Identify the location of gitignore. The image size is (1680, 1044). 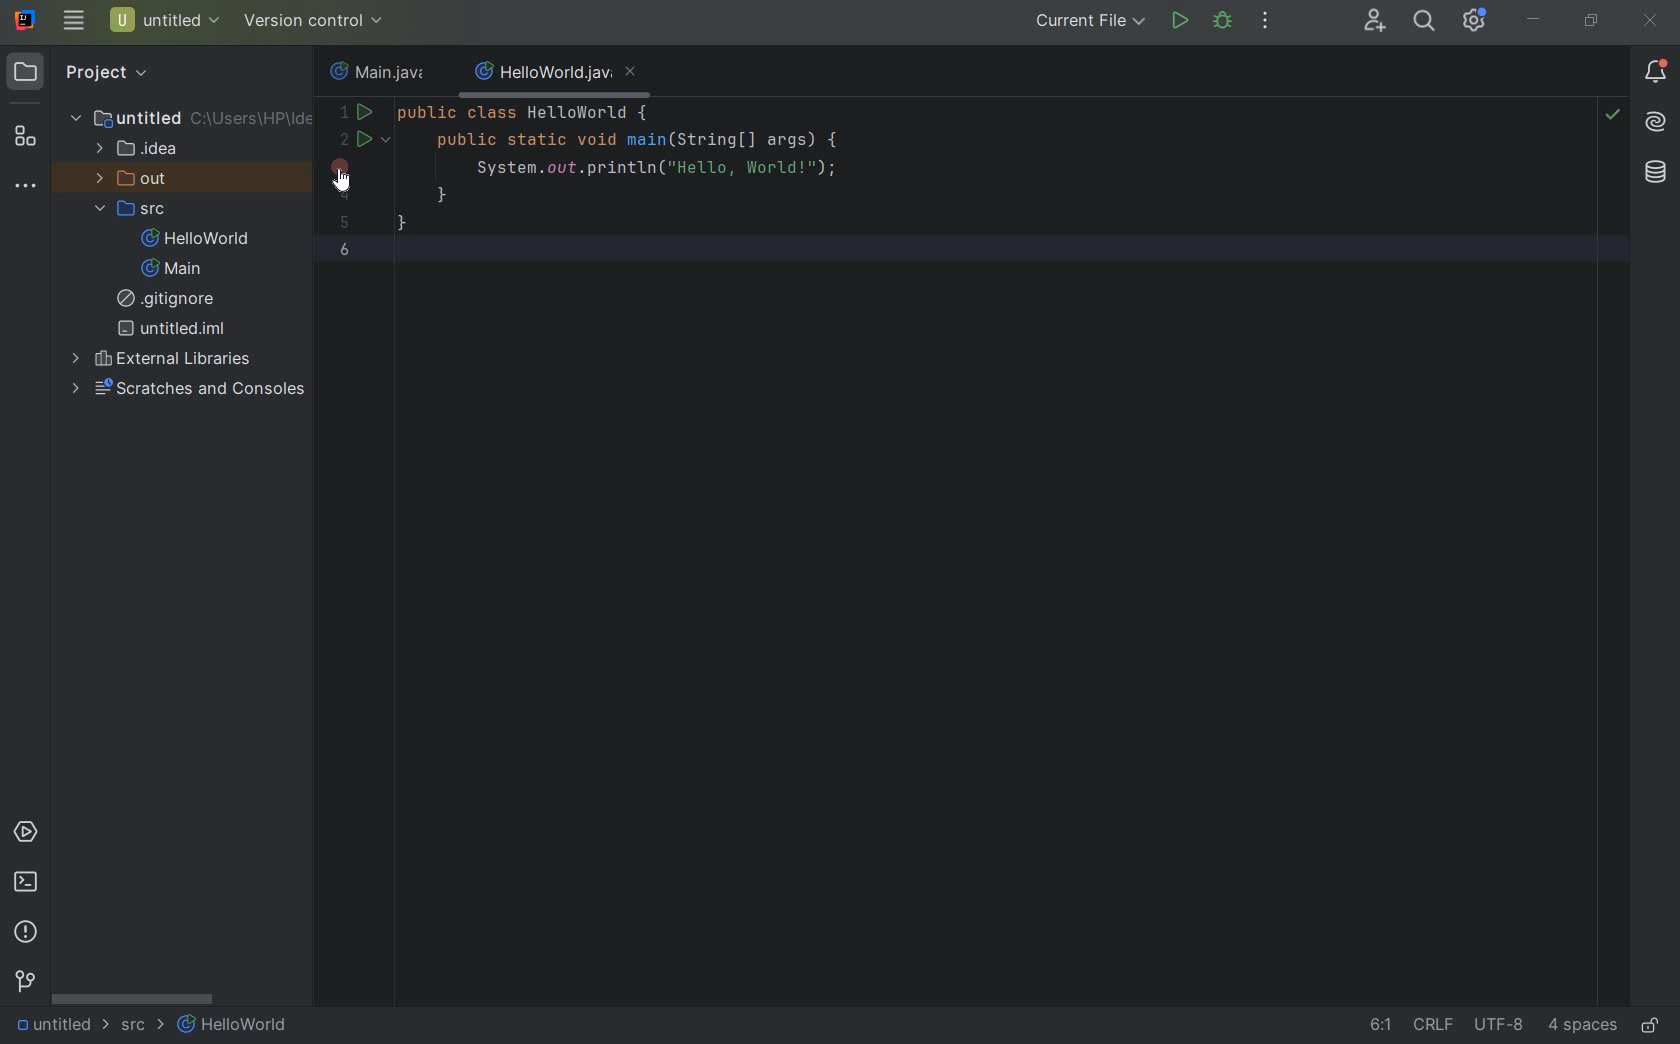
(171, 301).